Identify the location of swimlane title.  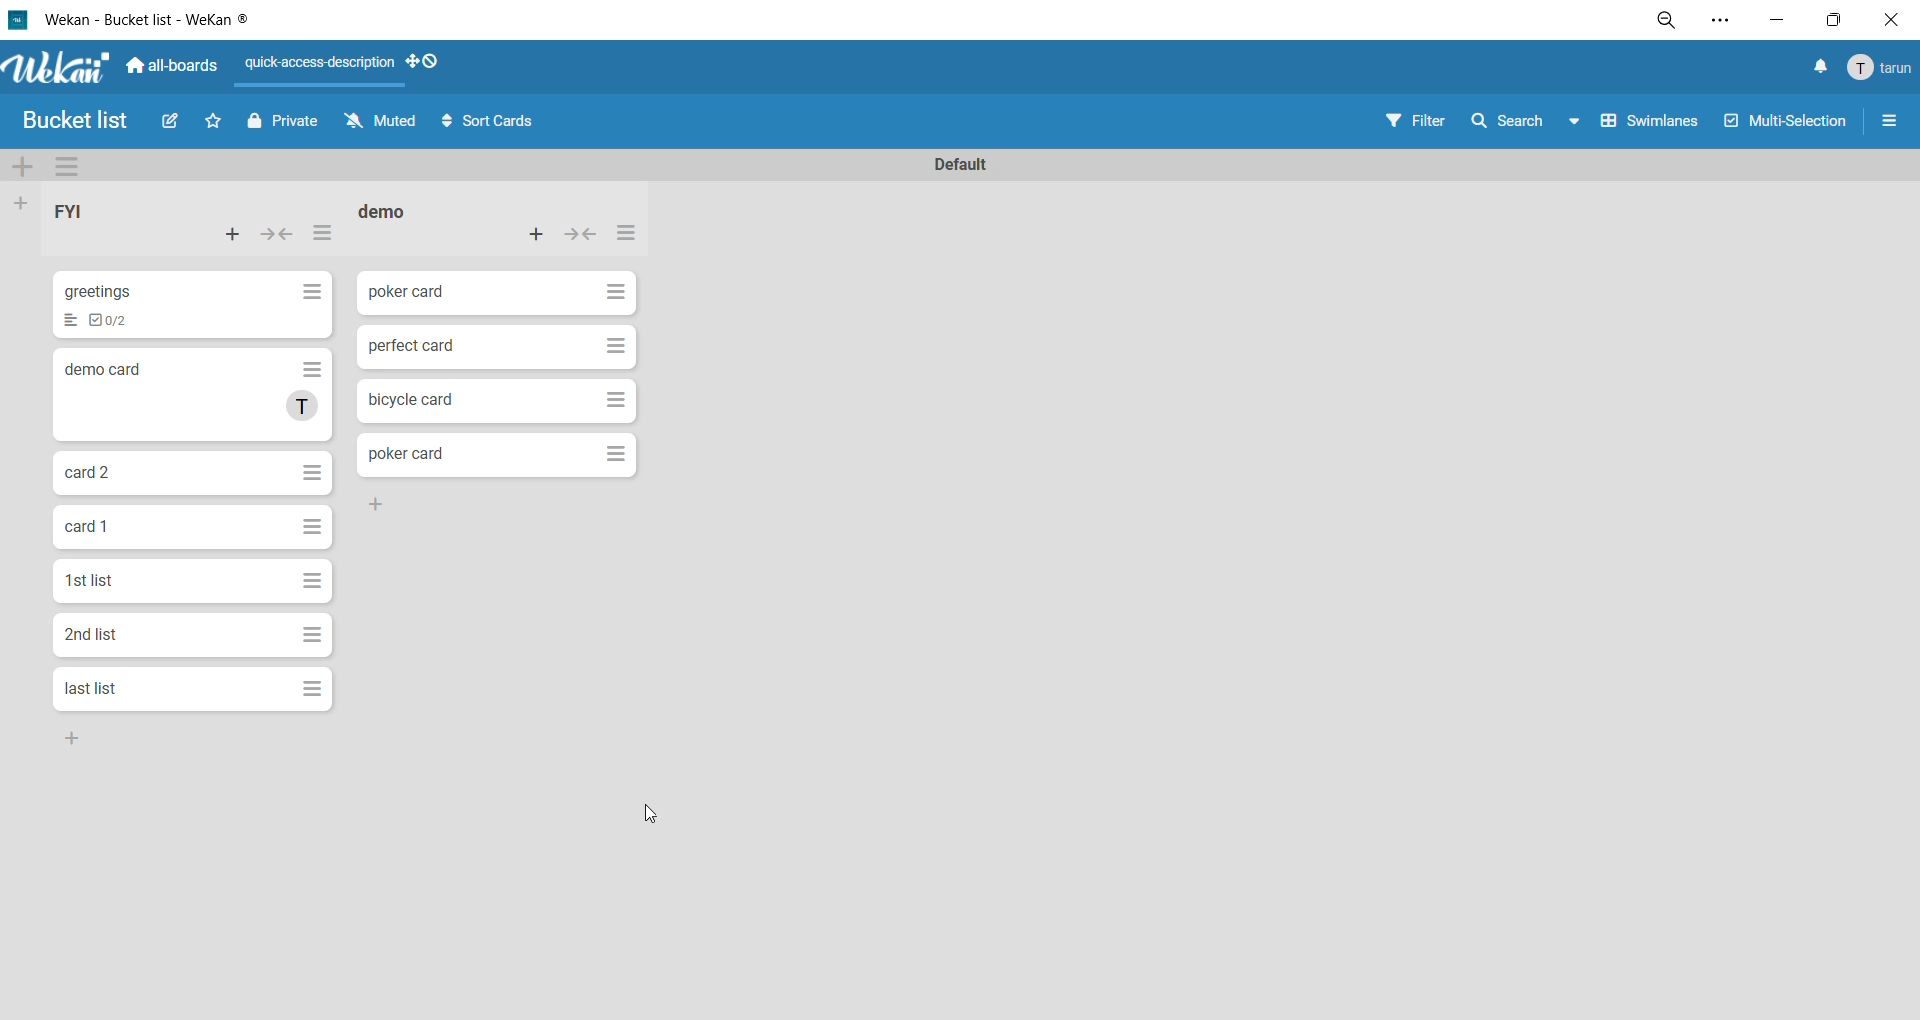
(961, 162).